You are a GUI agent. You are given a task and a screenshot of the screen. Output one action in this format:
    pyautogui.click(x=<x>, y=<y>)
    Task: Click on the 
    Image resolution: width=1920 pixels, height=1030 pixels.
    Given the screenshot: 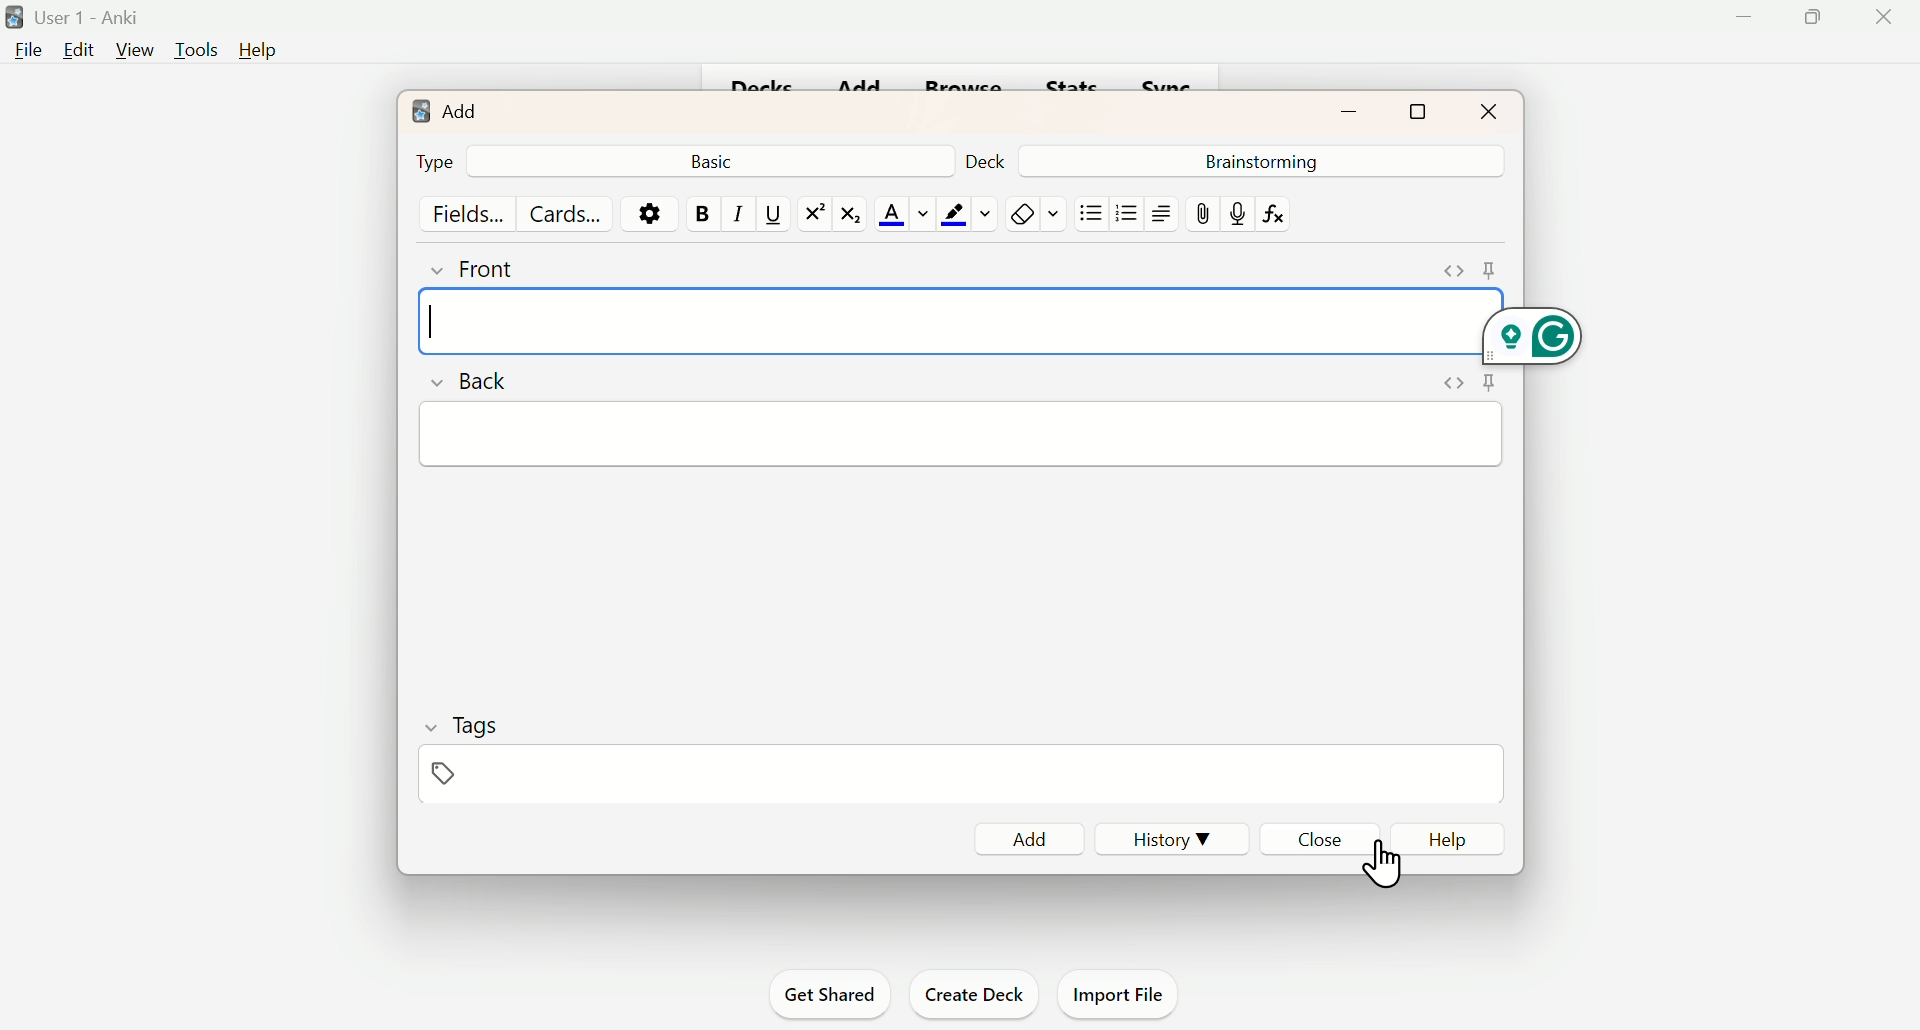 What is the action you would take?
    pyautogui.click(x=263, y=49)
    